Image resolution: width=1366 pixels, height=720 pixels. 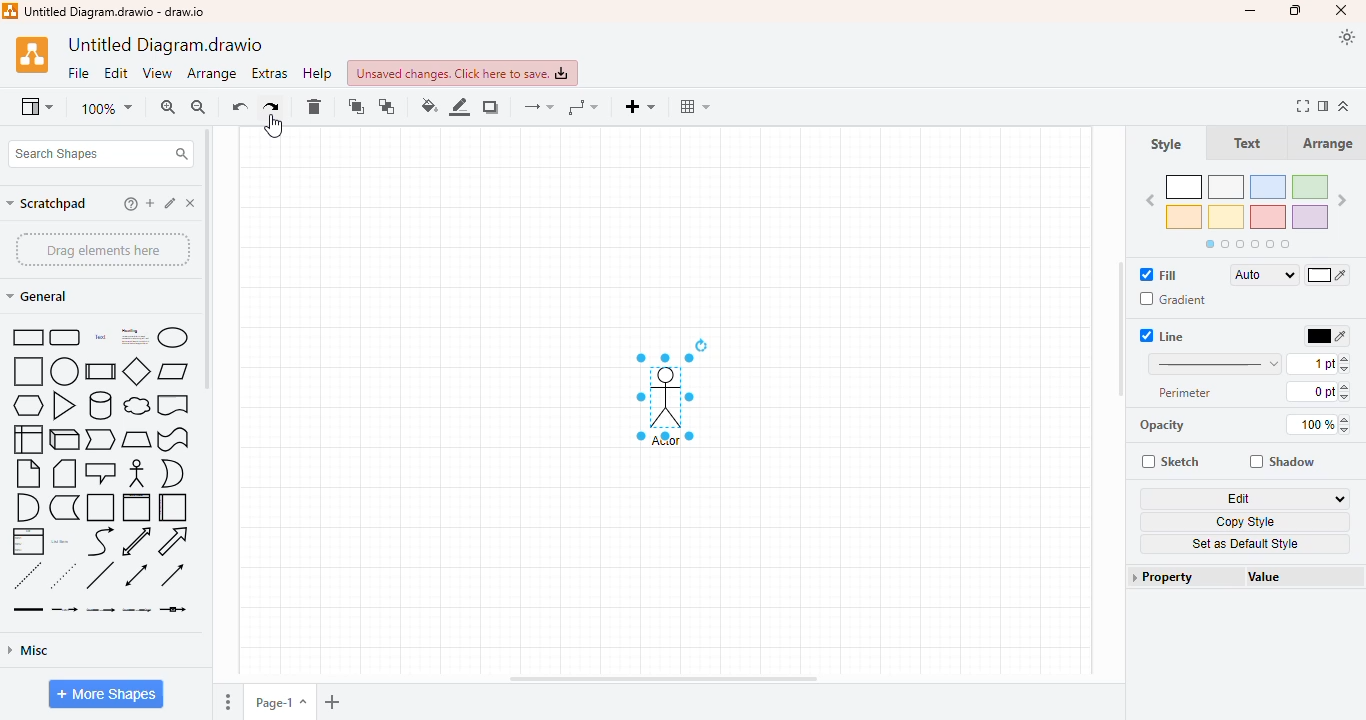 I want to click on connector with 3 labels, so click(x=137, y=609).